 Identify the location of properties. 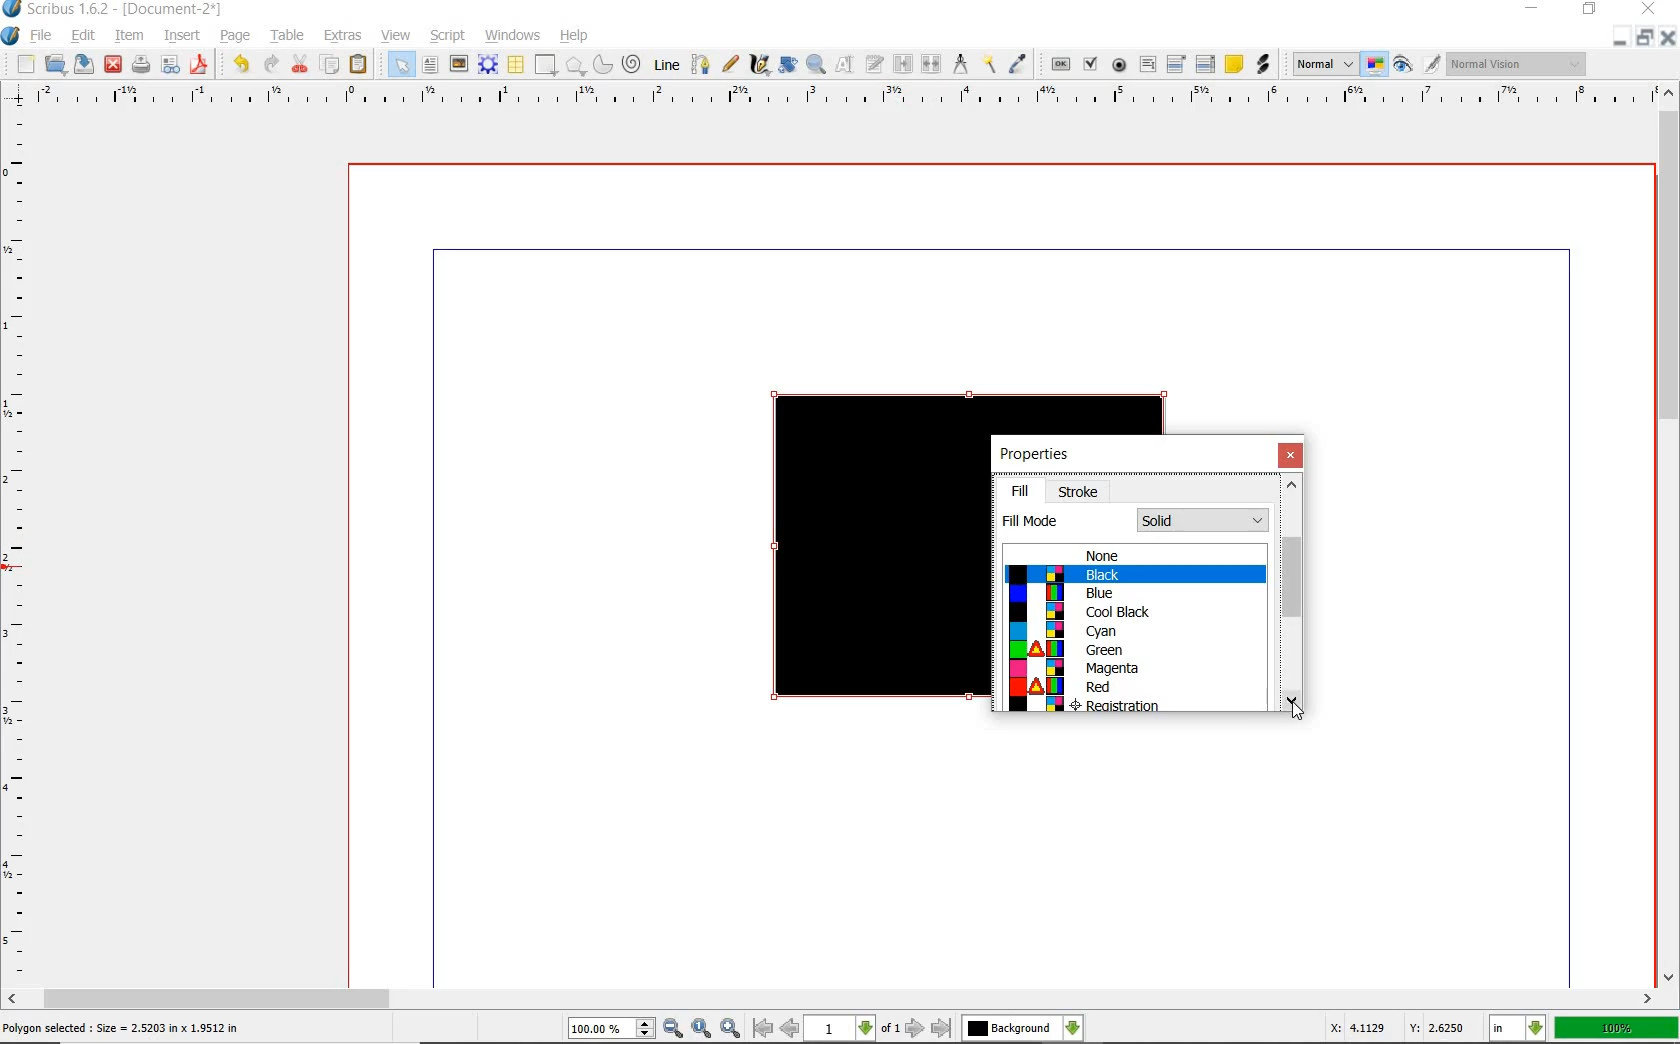
(1033, 454).